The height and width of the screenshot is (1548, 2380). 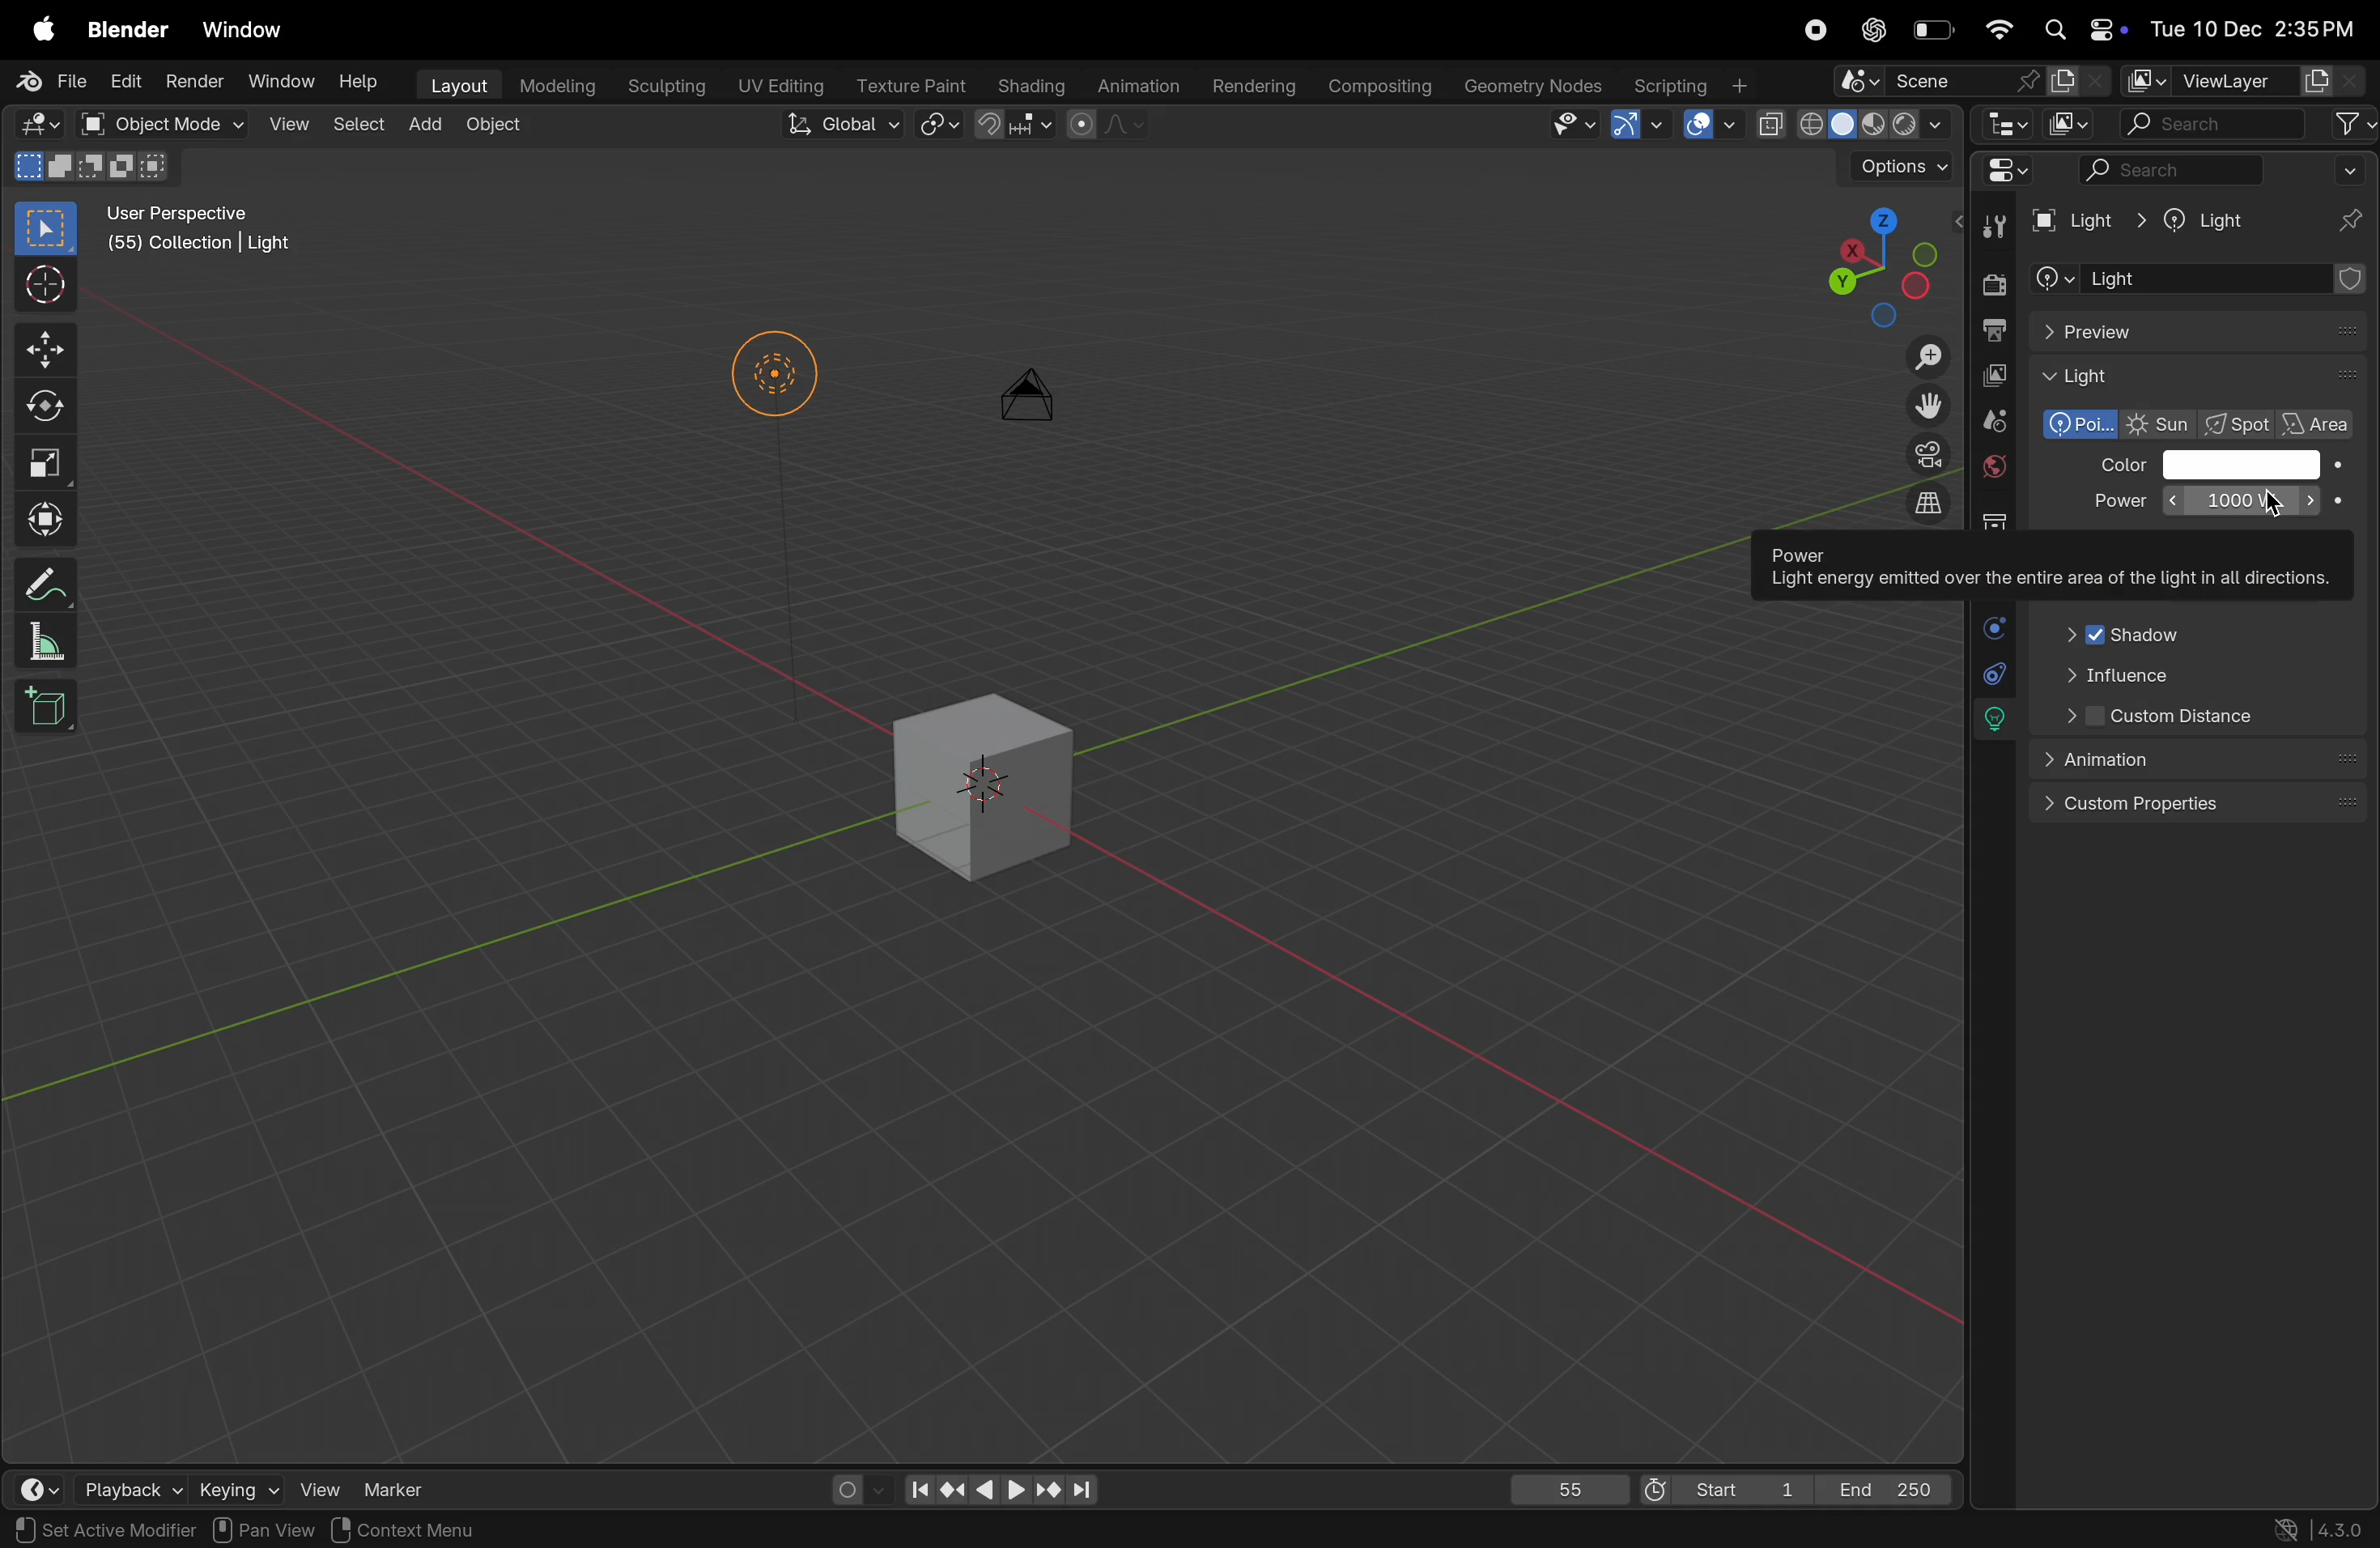 I want to click on modelling, so click(x=557, y=86).